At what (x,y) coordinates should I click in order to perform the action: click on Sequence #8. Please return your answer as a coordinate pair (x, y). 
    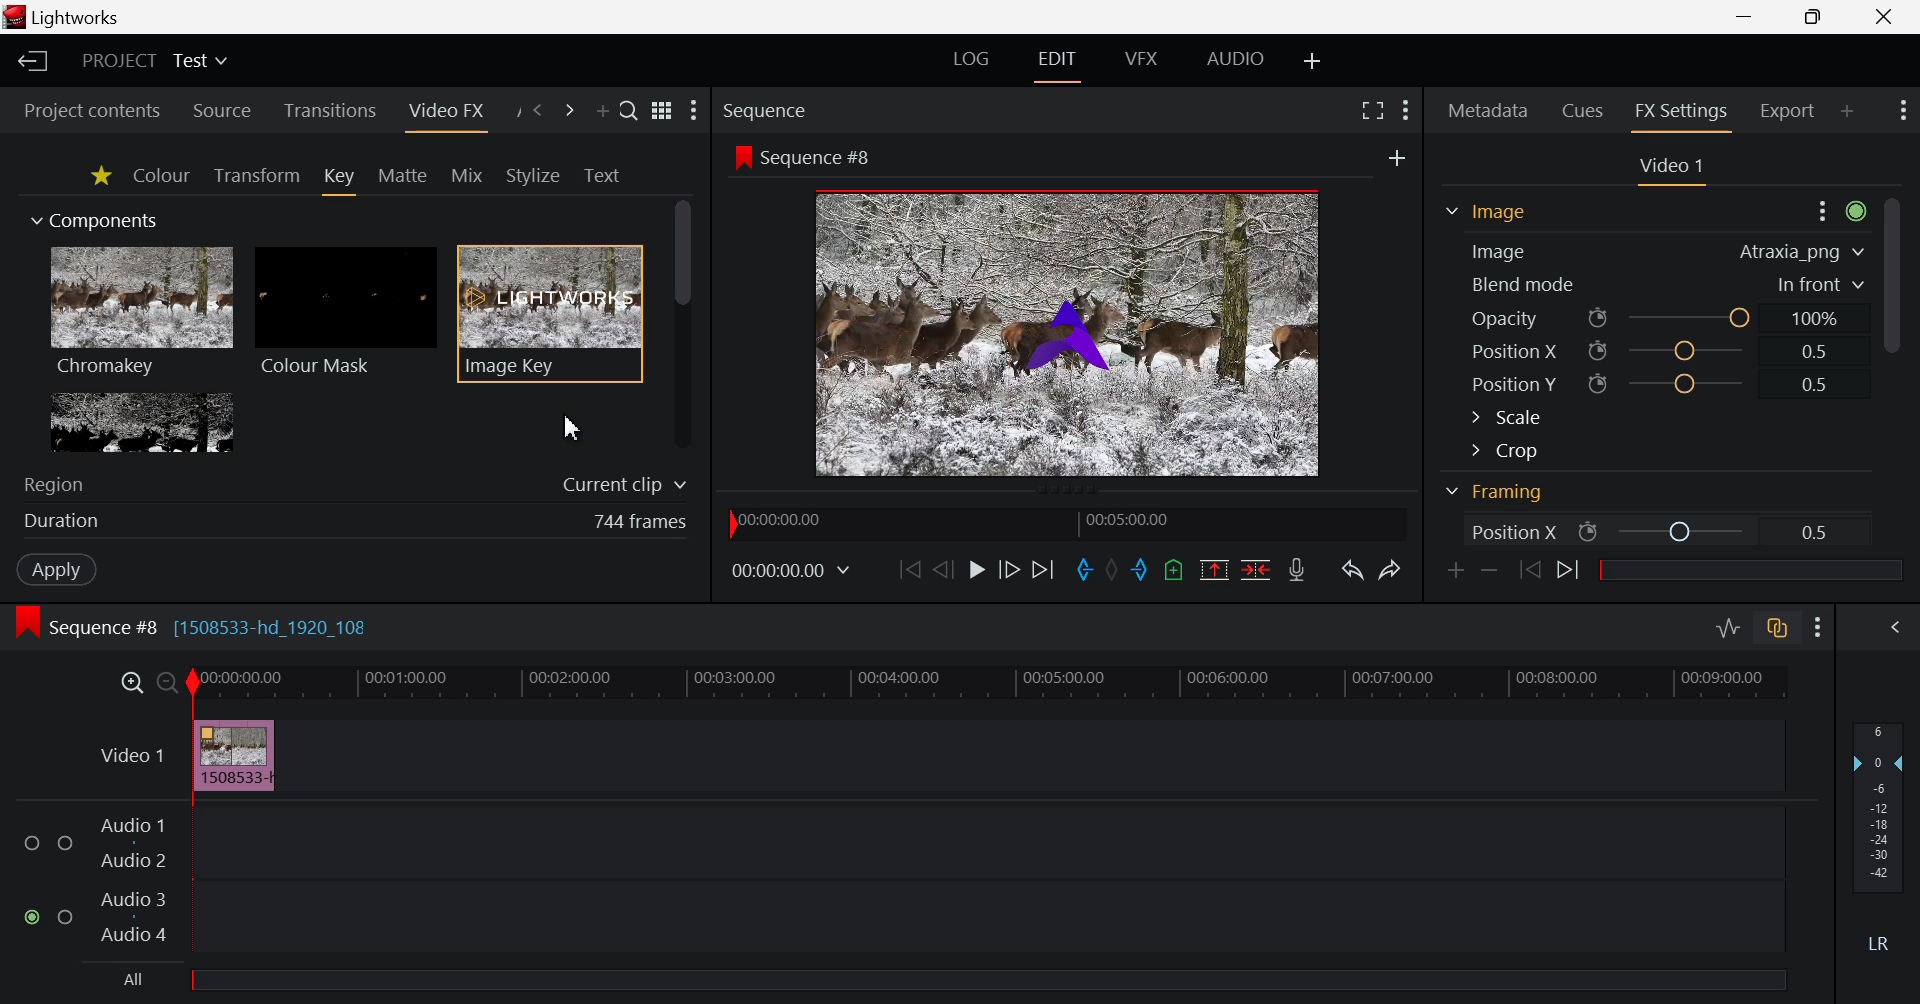
    Looking at the image, I should click on (820, 157).